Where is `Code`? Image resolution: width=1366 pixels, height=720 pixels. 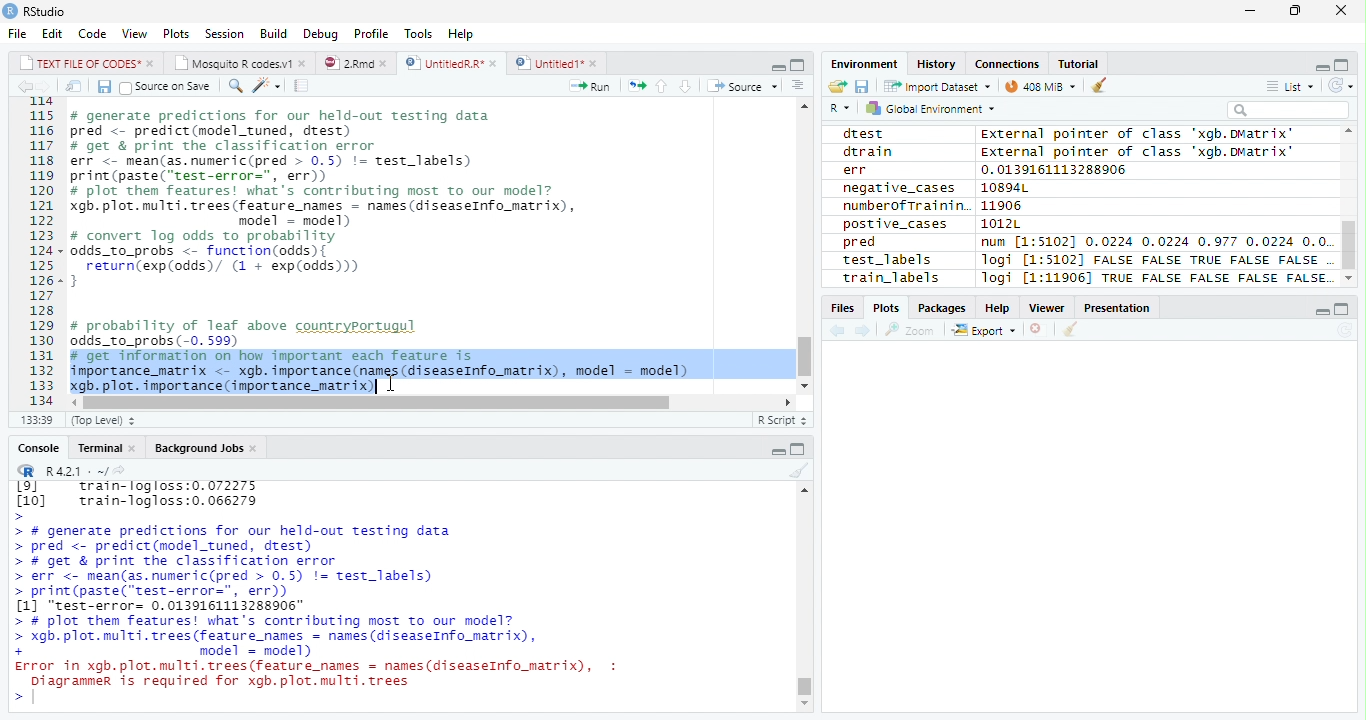
Code is located at coordinates (90, 34).